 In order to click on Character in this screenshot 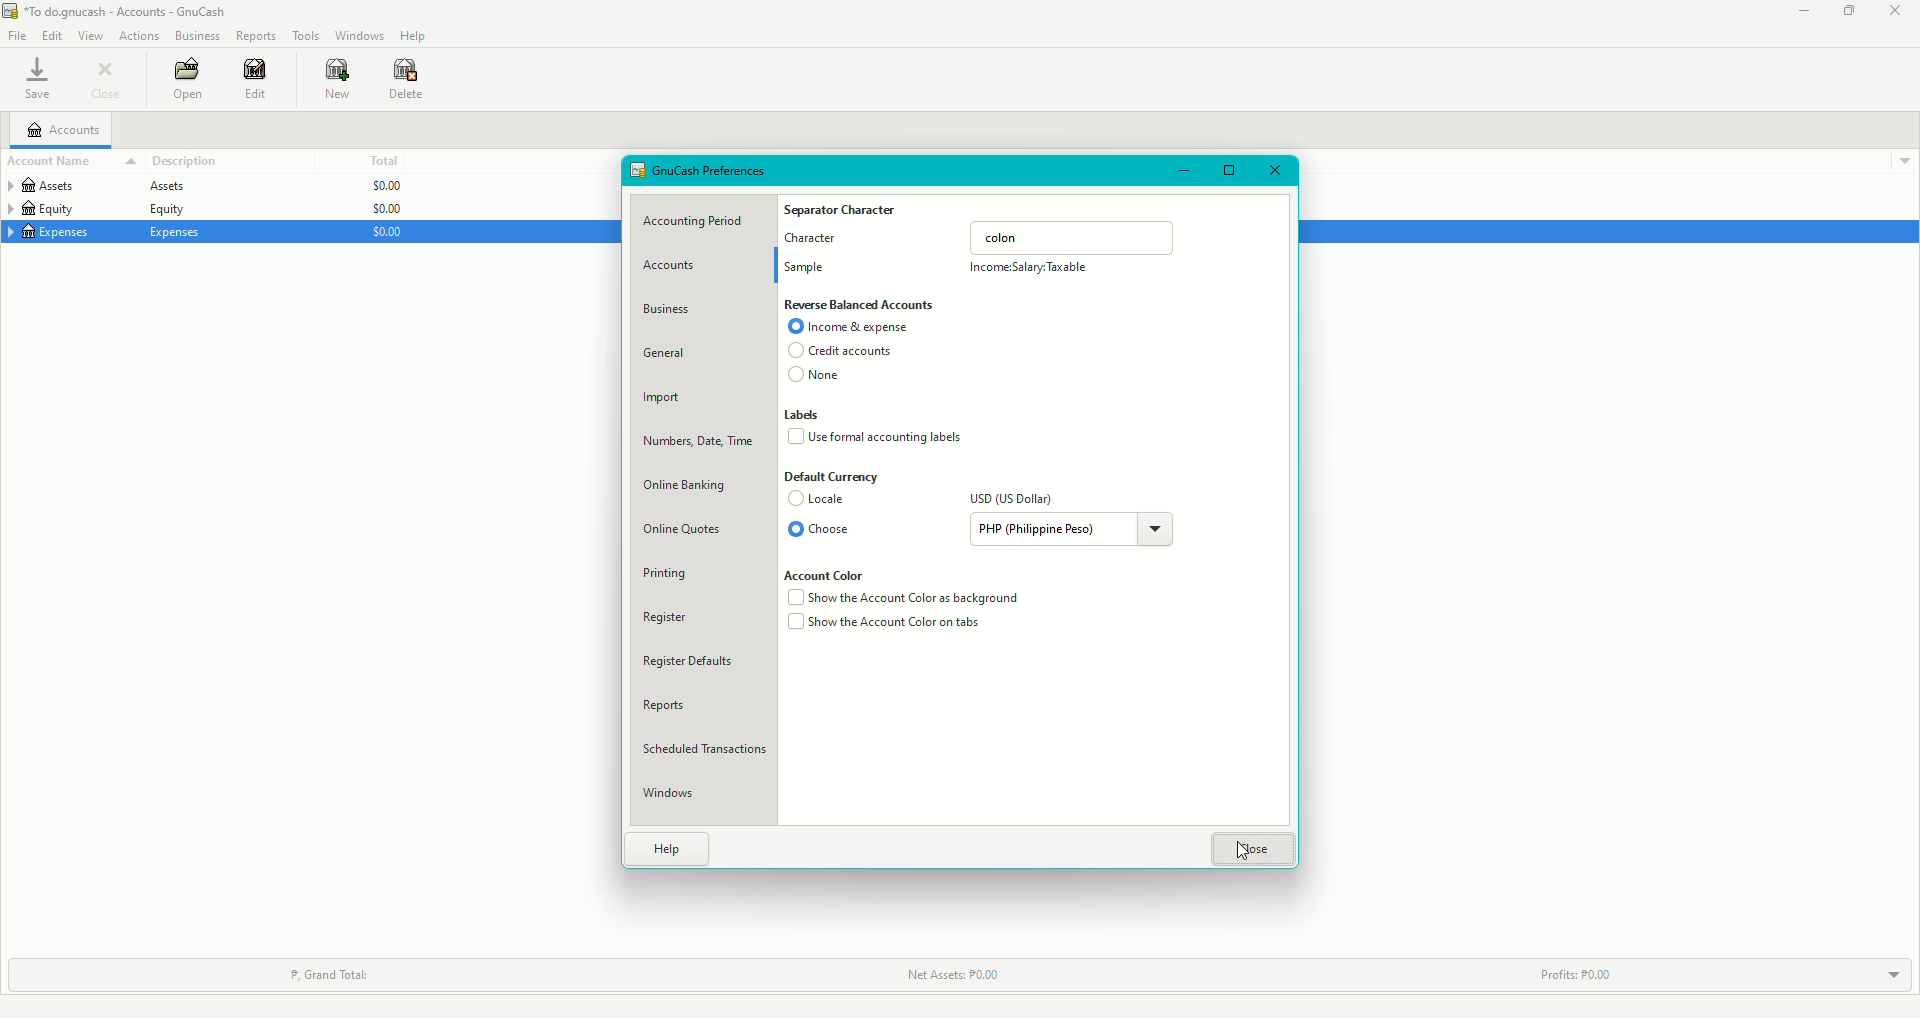, I will do `click(813, 243)`.